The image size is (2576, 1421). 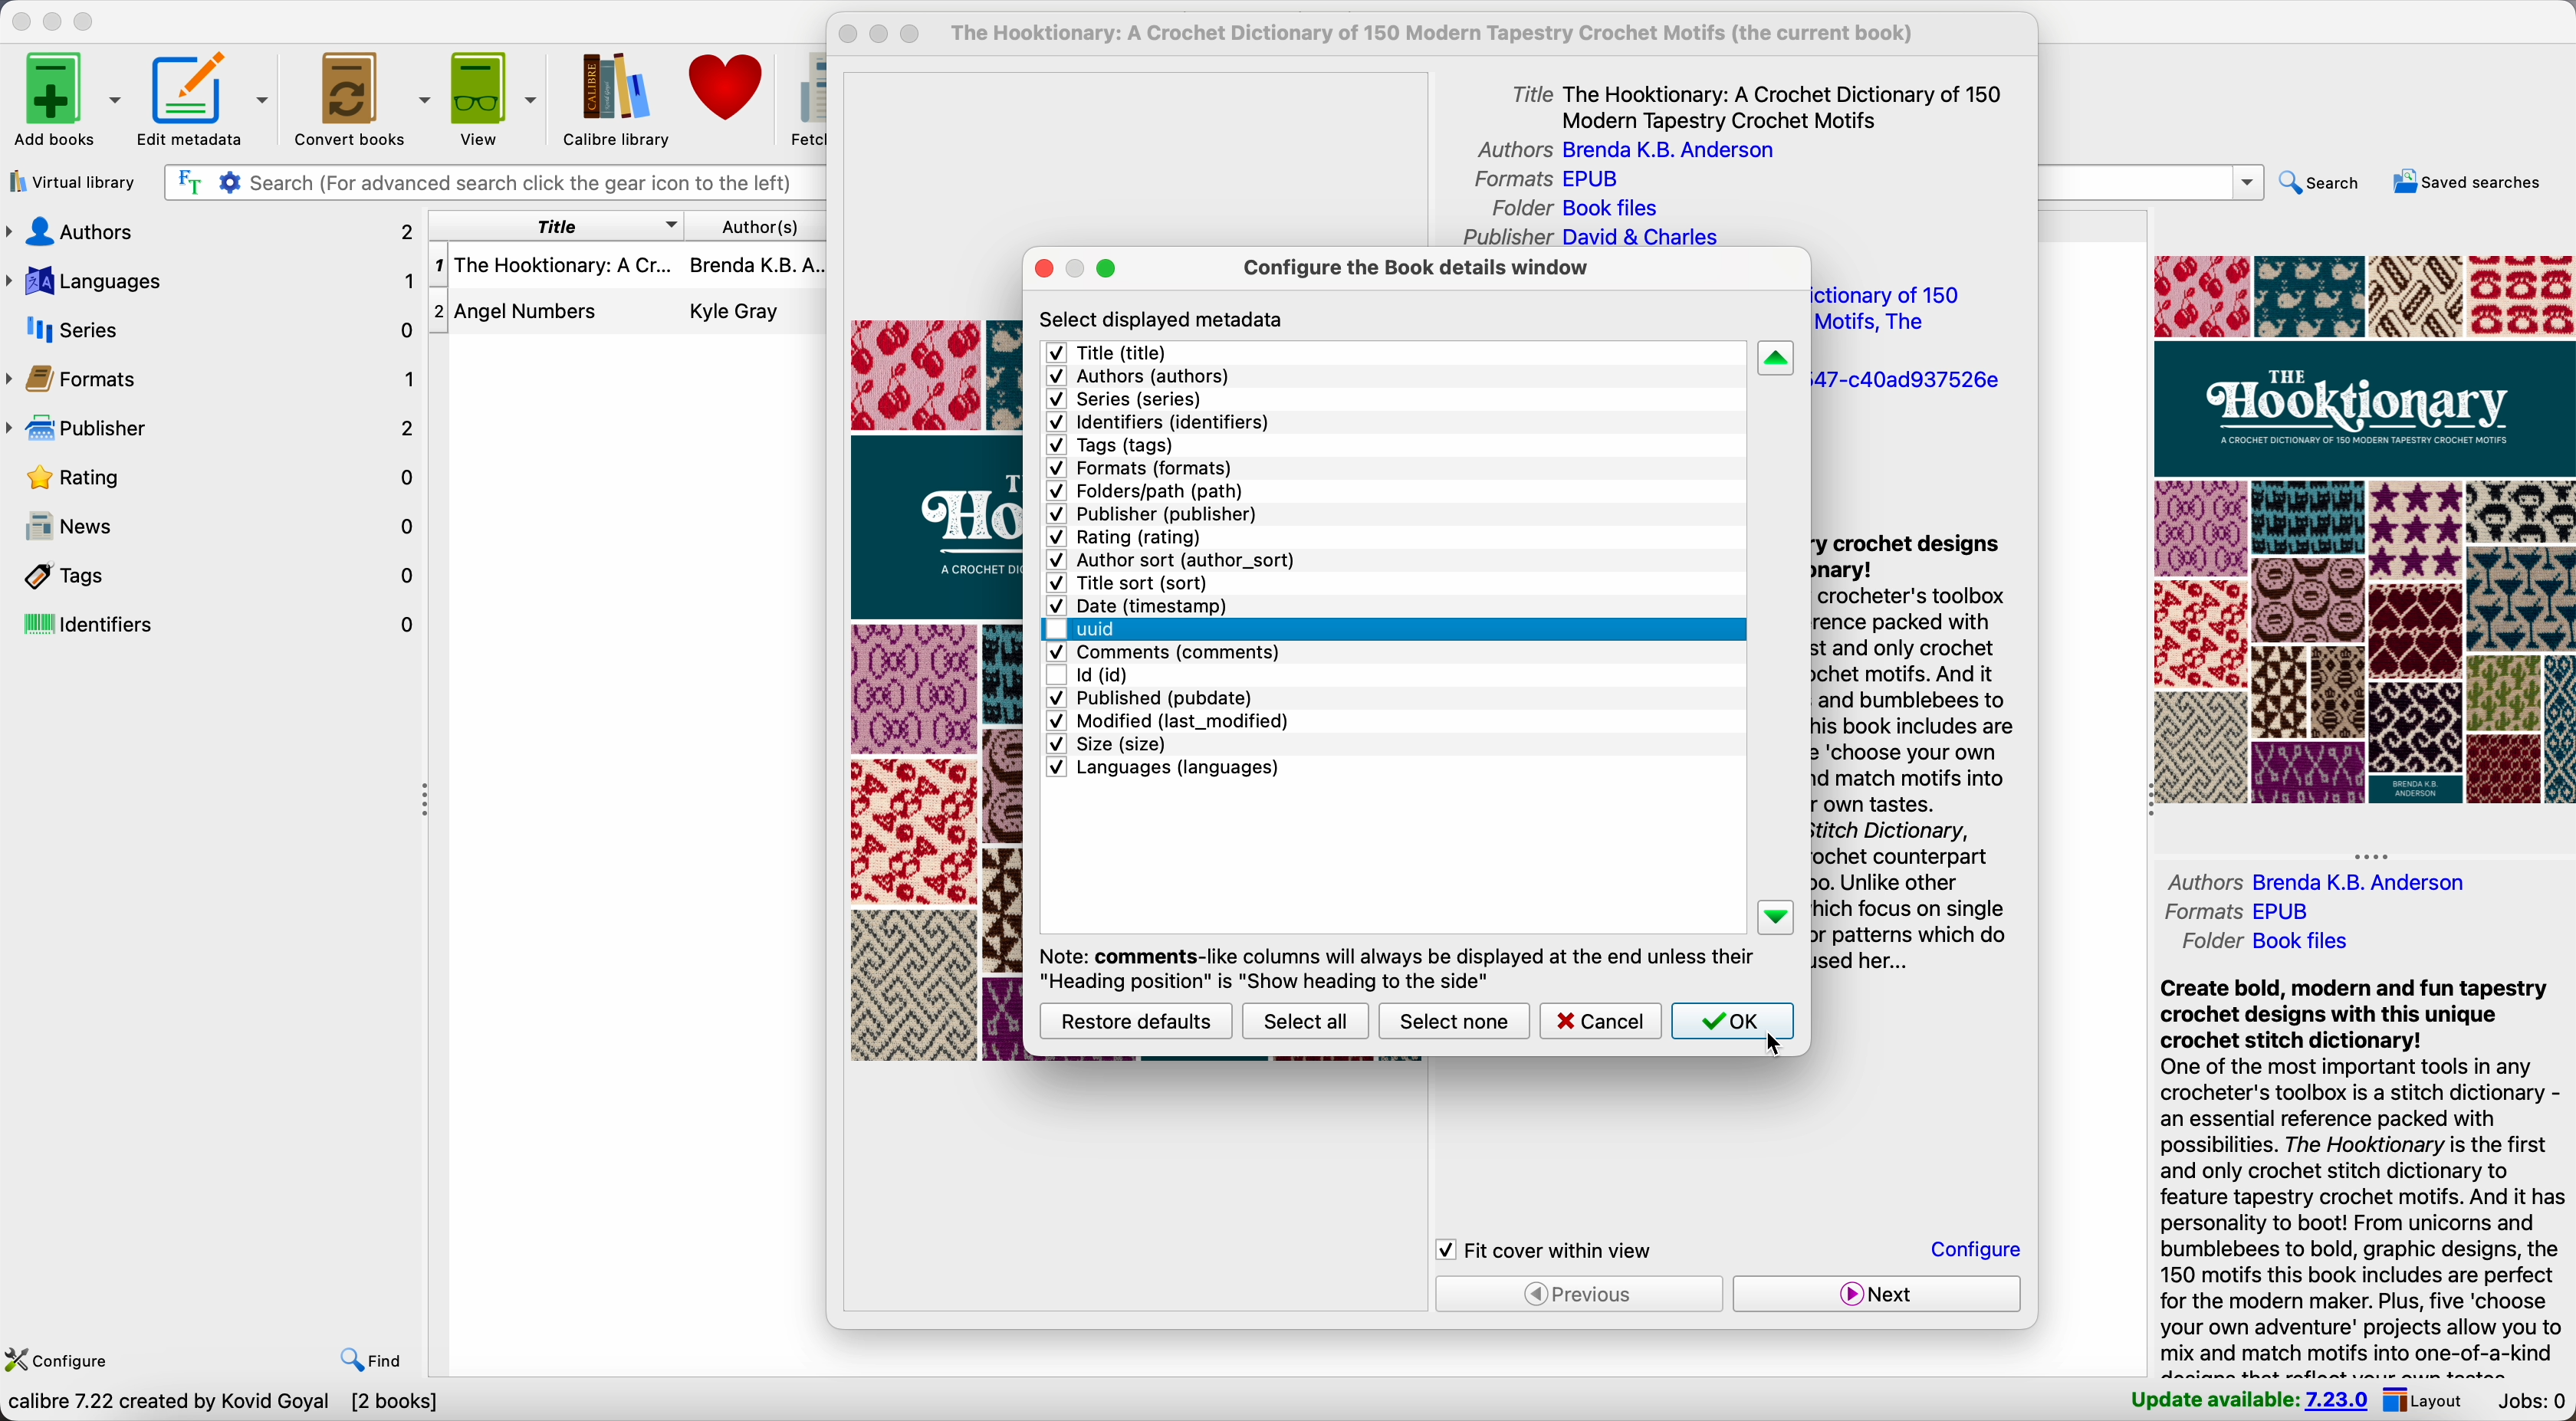 I want to click on Angel numbers book details, so click(x=631, y=316).